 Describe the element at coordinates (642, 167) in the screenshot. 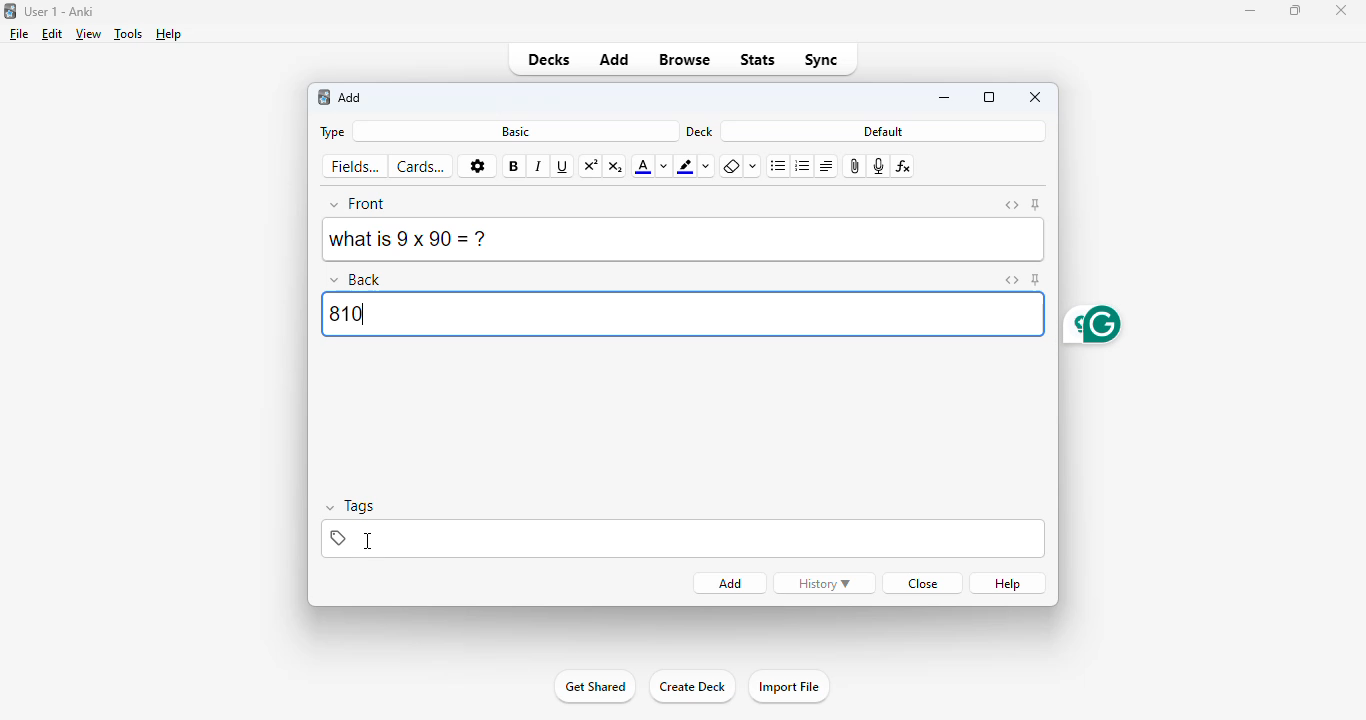

I see `text color` at that location.